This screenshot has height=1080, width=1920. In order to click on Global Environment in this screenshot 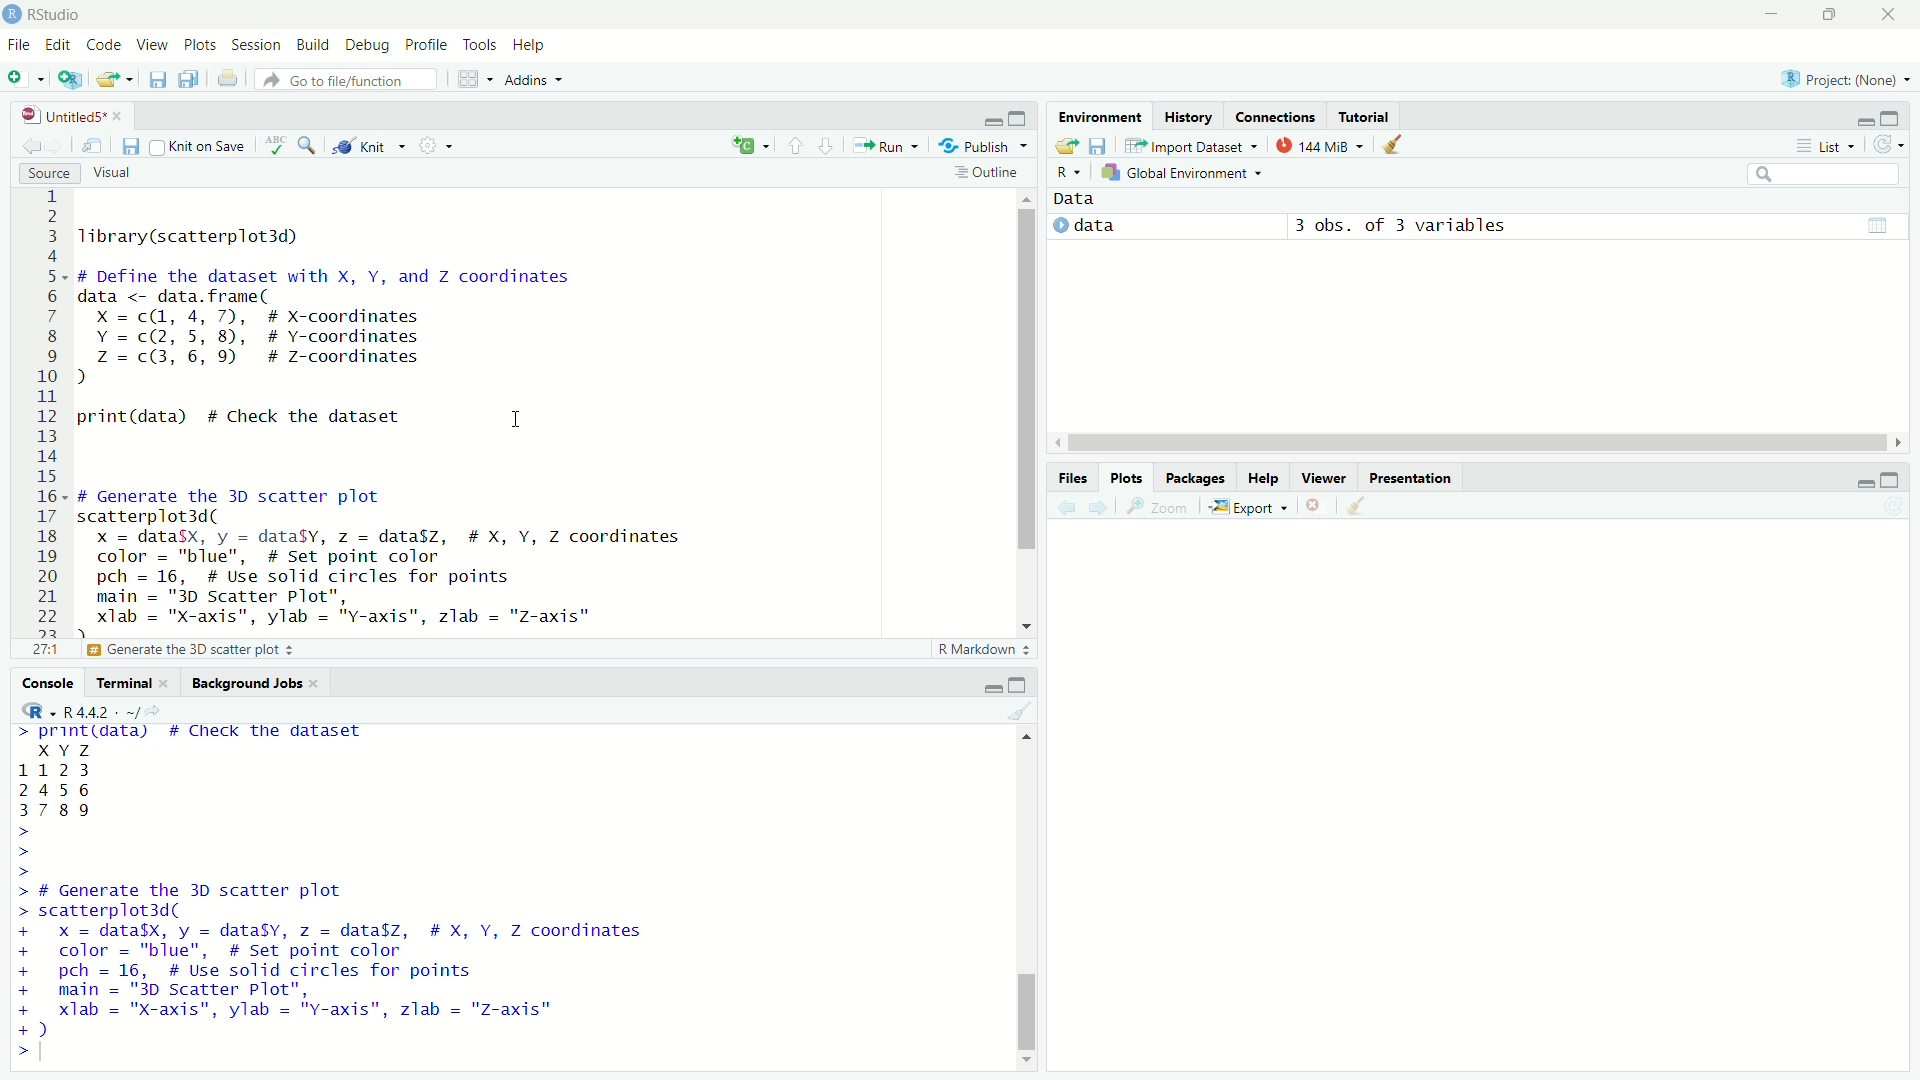, I will do `click(1186, 173)`.